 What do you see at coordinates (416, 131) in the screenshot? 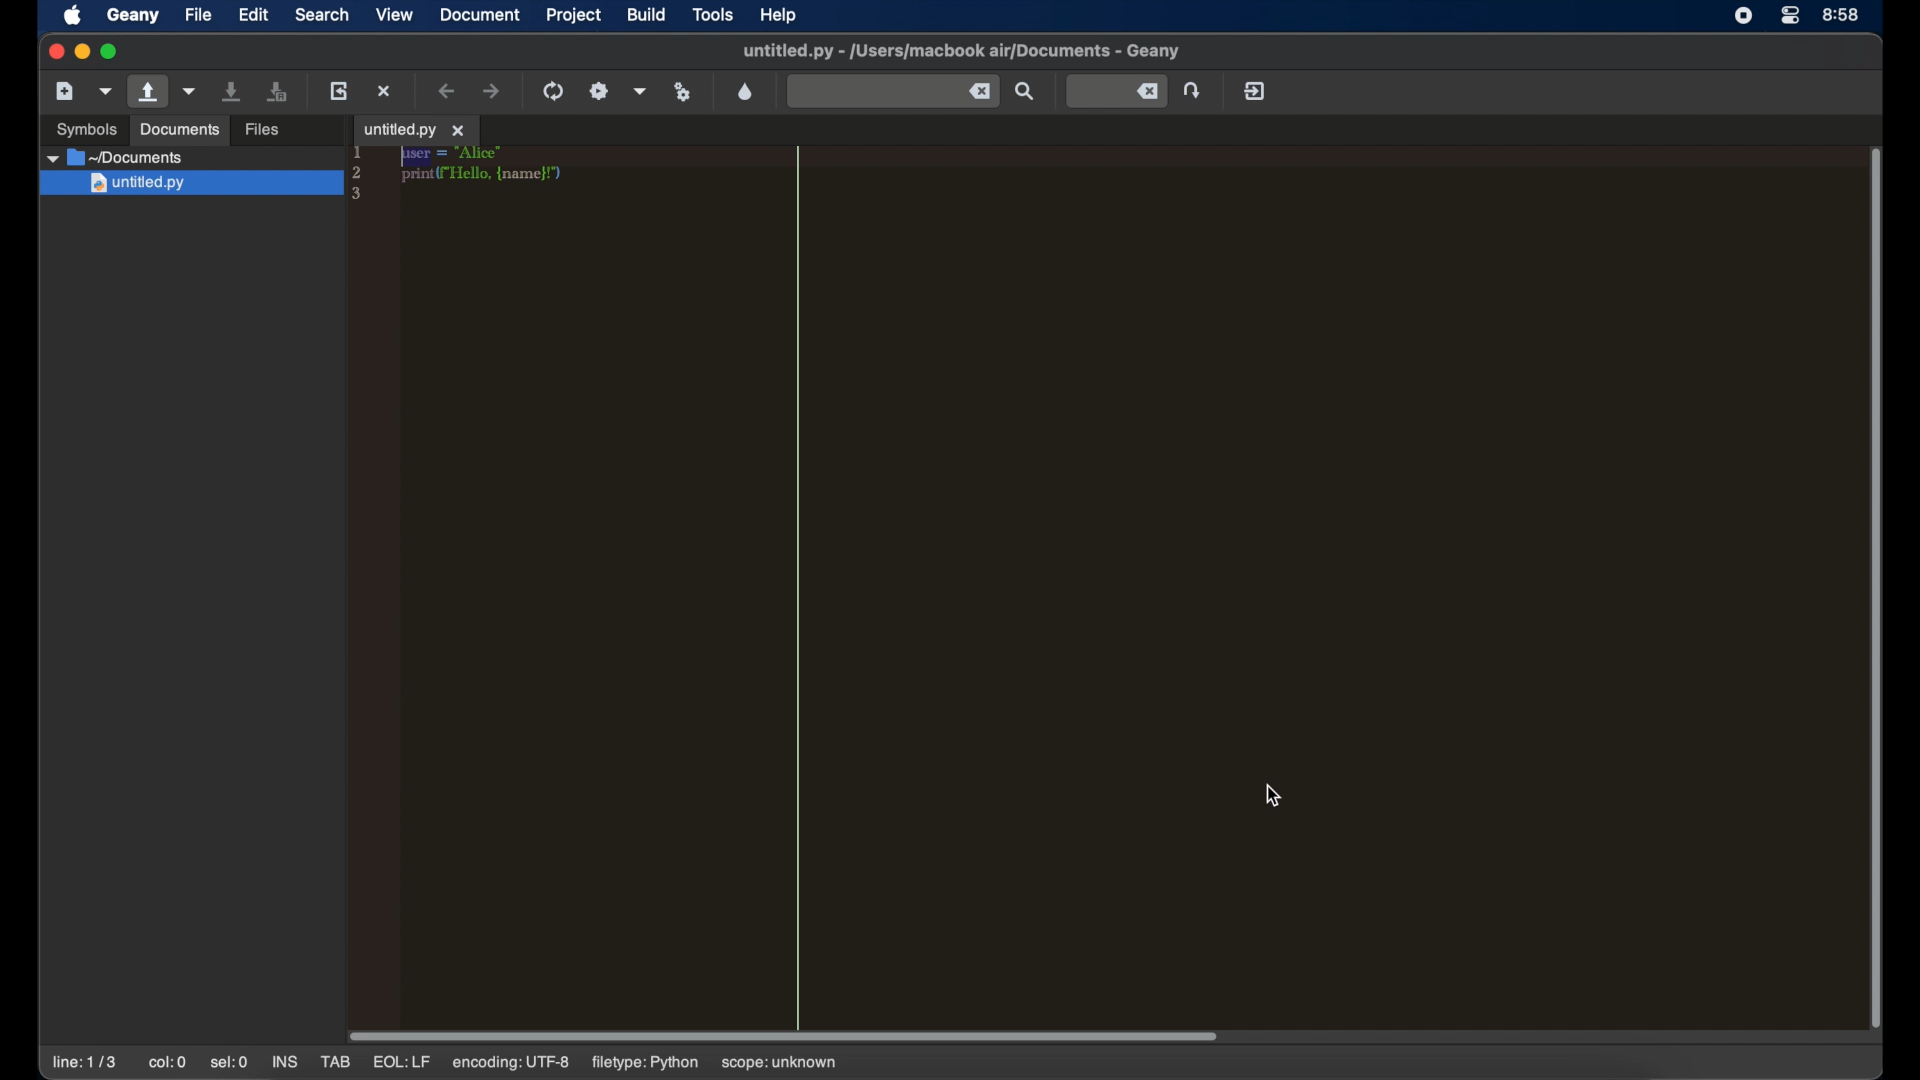
I see `tab` at bounding box center [416, 131].